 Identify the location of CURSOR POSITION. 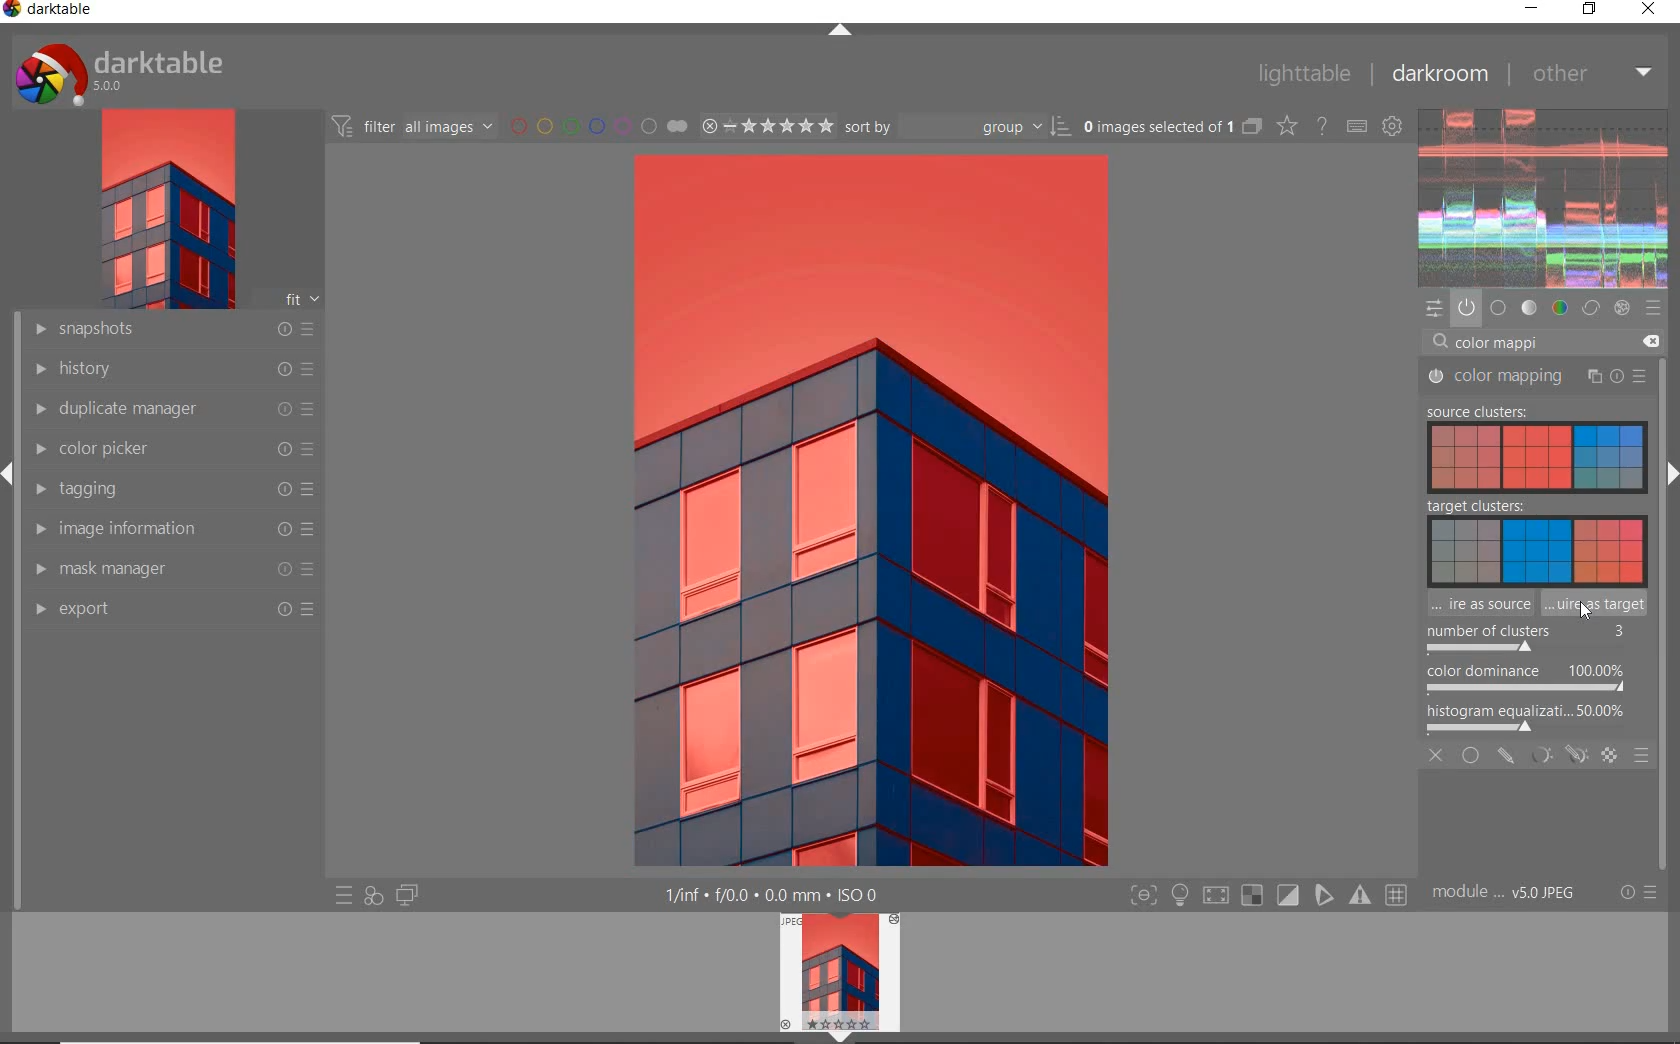
(1586, 614).